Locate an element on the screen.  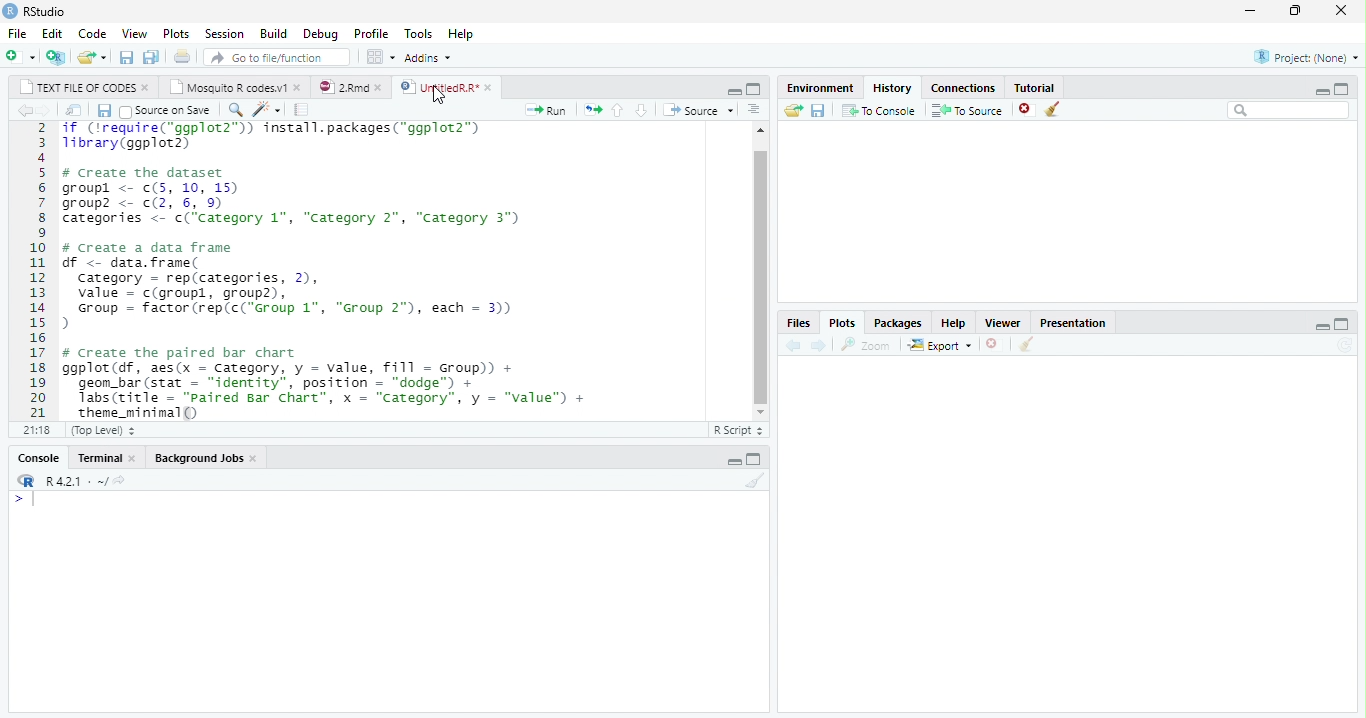
cursor is located at coordinates (437, 98).